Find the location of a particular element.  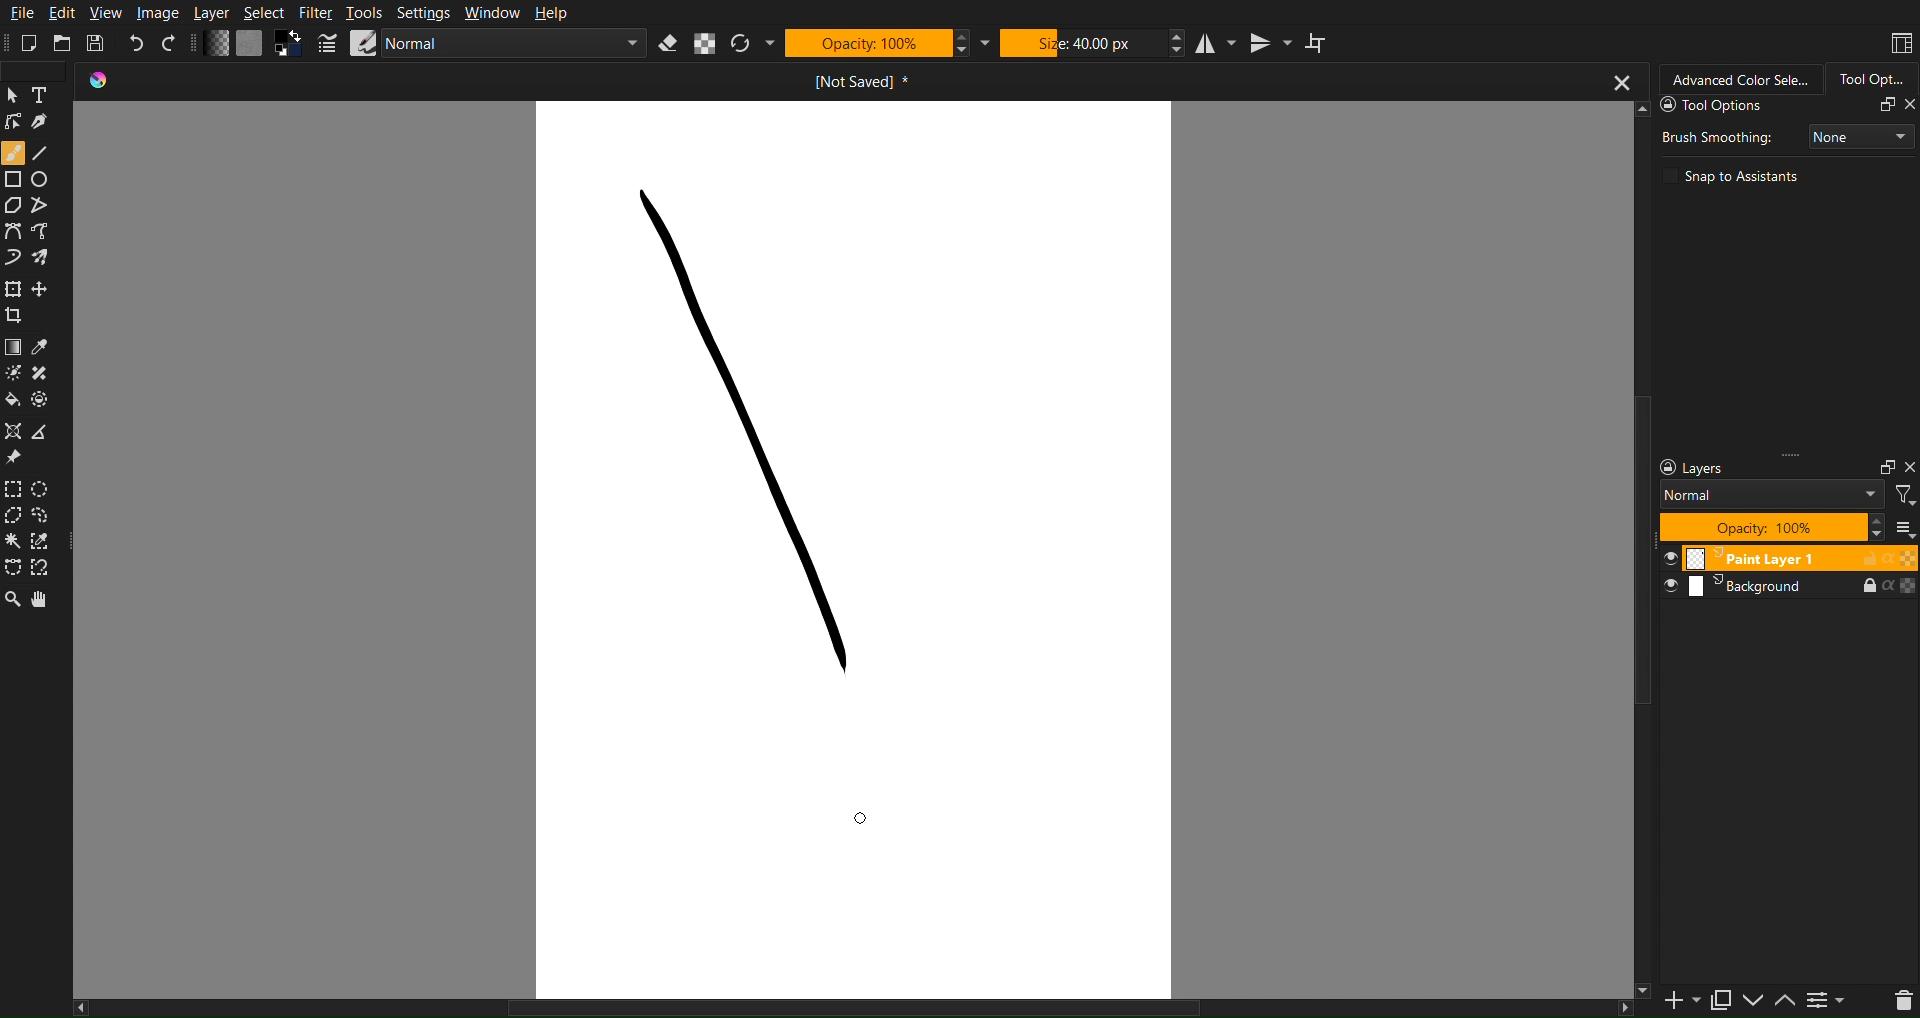

Layers is located at coordinates (1784, 588).